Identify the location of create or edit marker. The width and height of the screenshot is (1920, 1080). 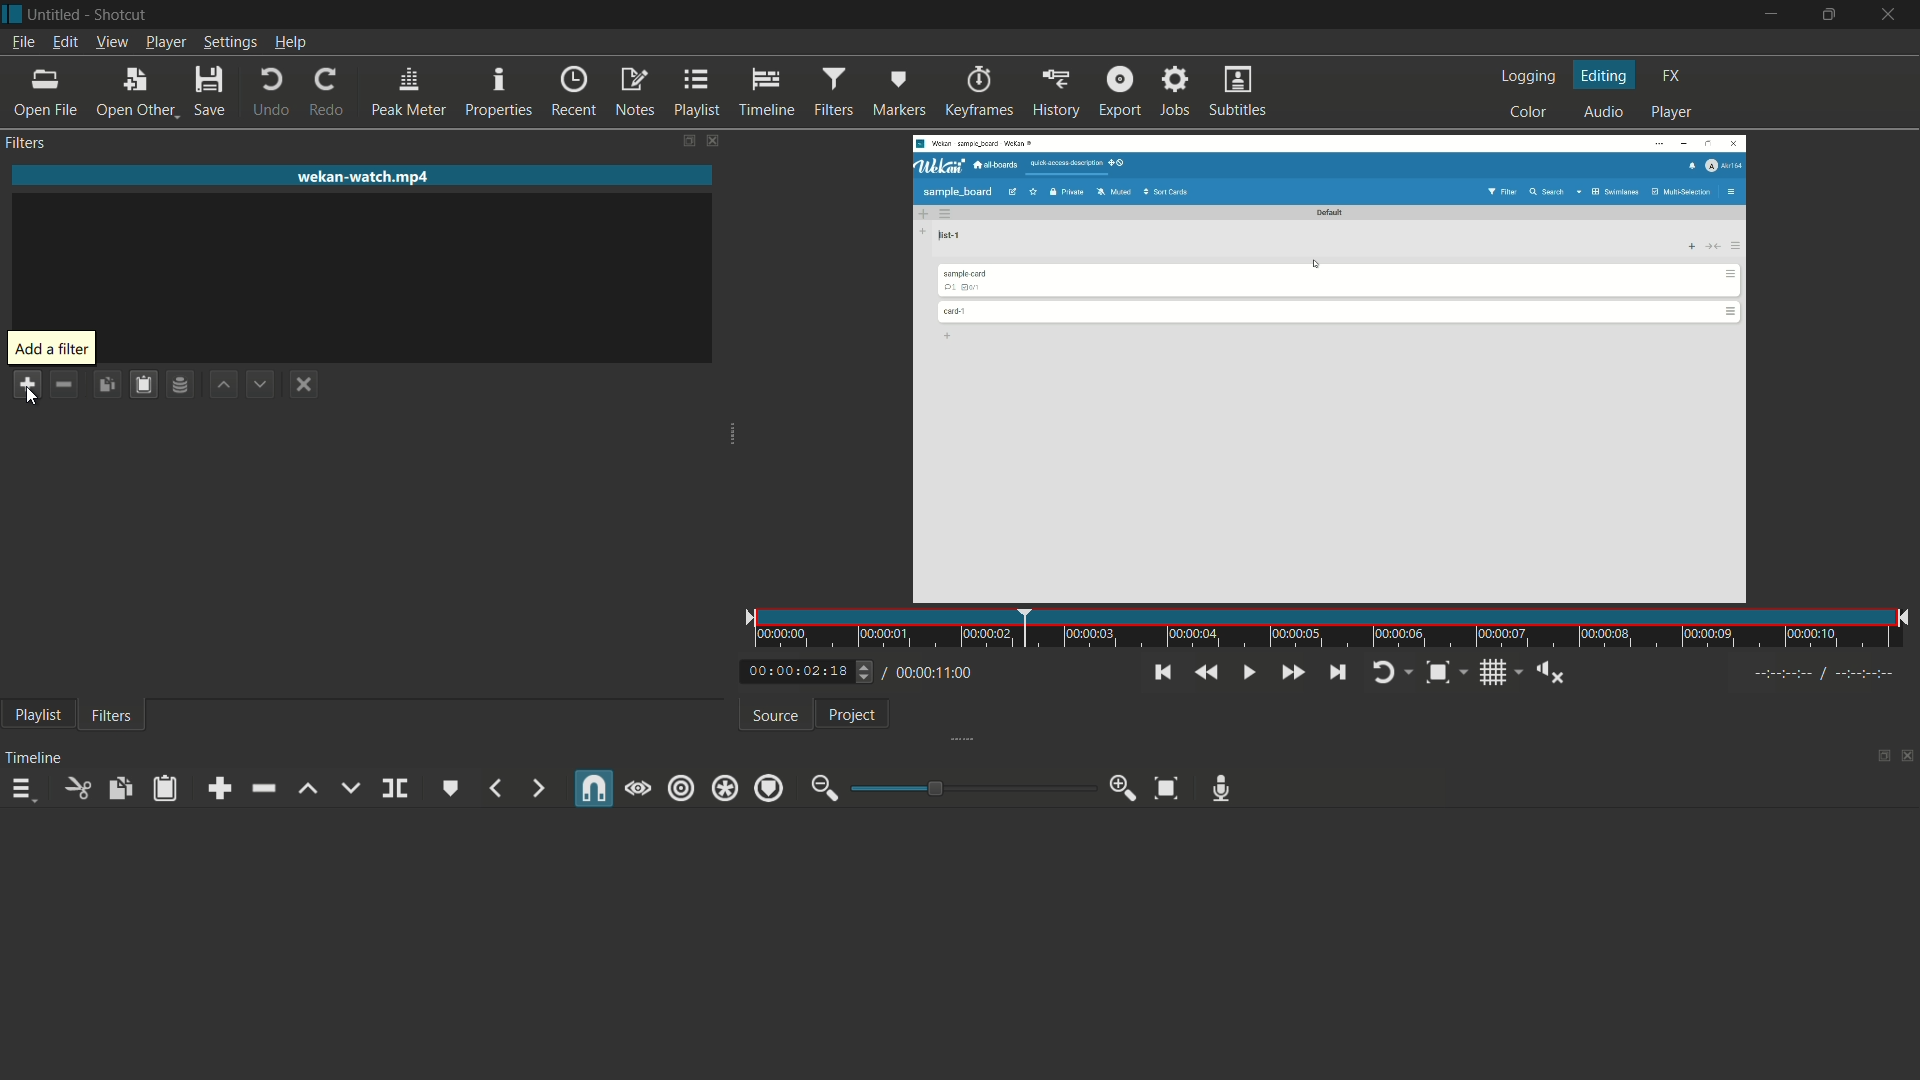
(451, 789).